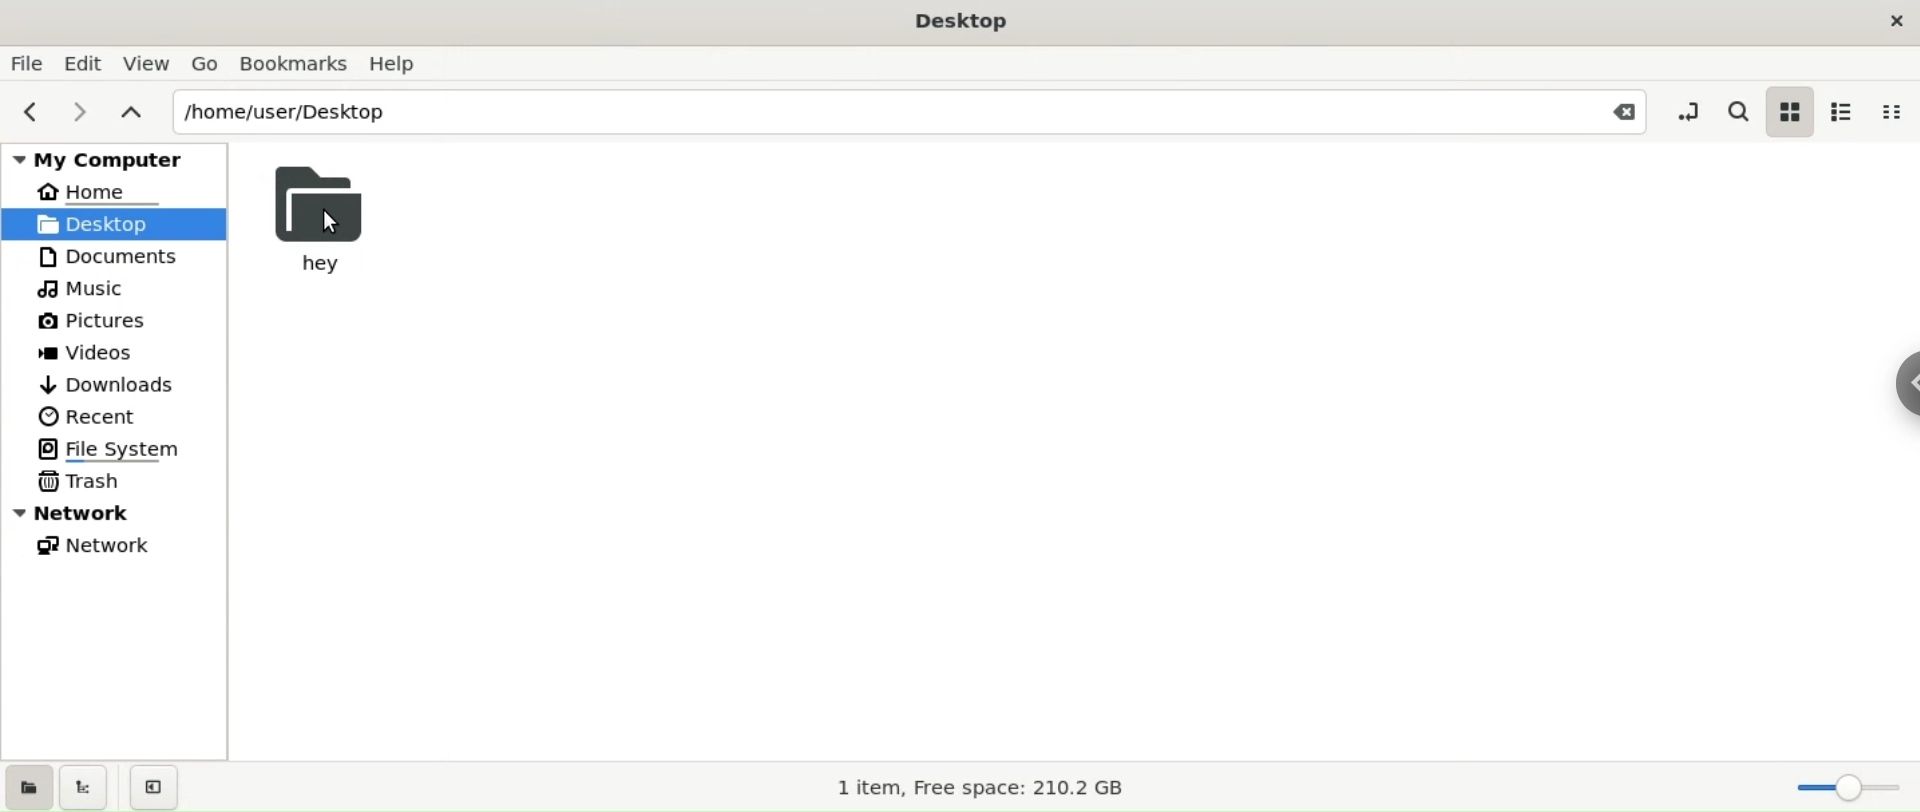 This screenshot has height=812, width=1920. I want to click on Bookmarks, so click(293, 64).